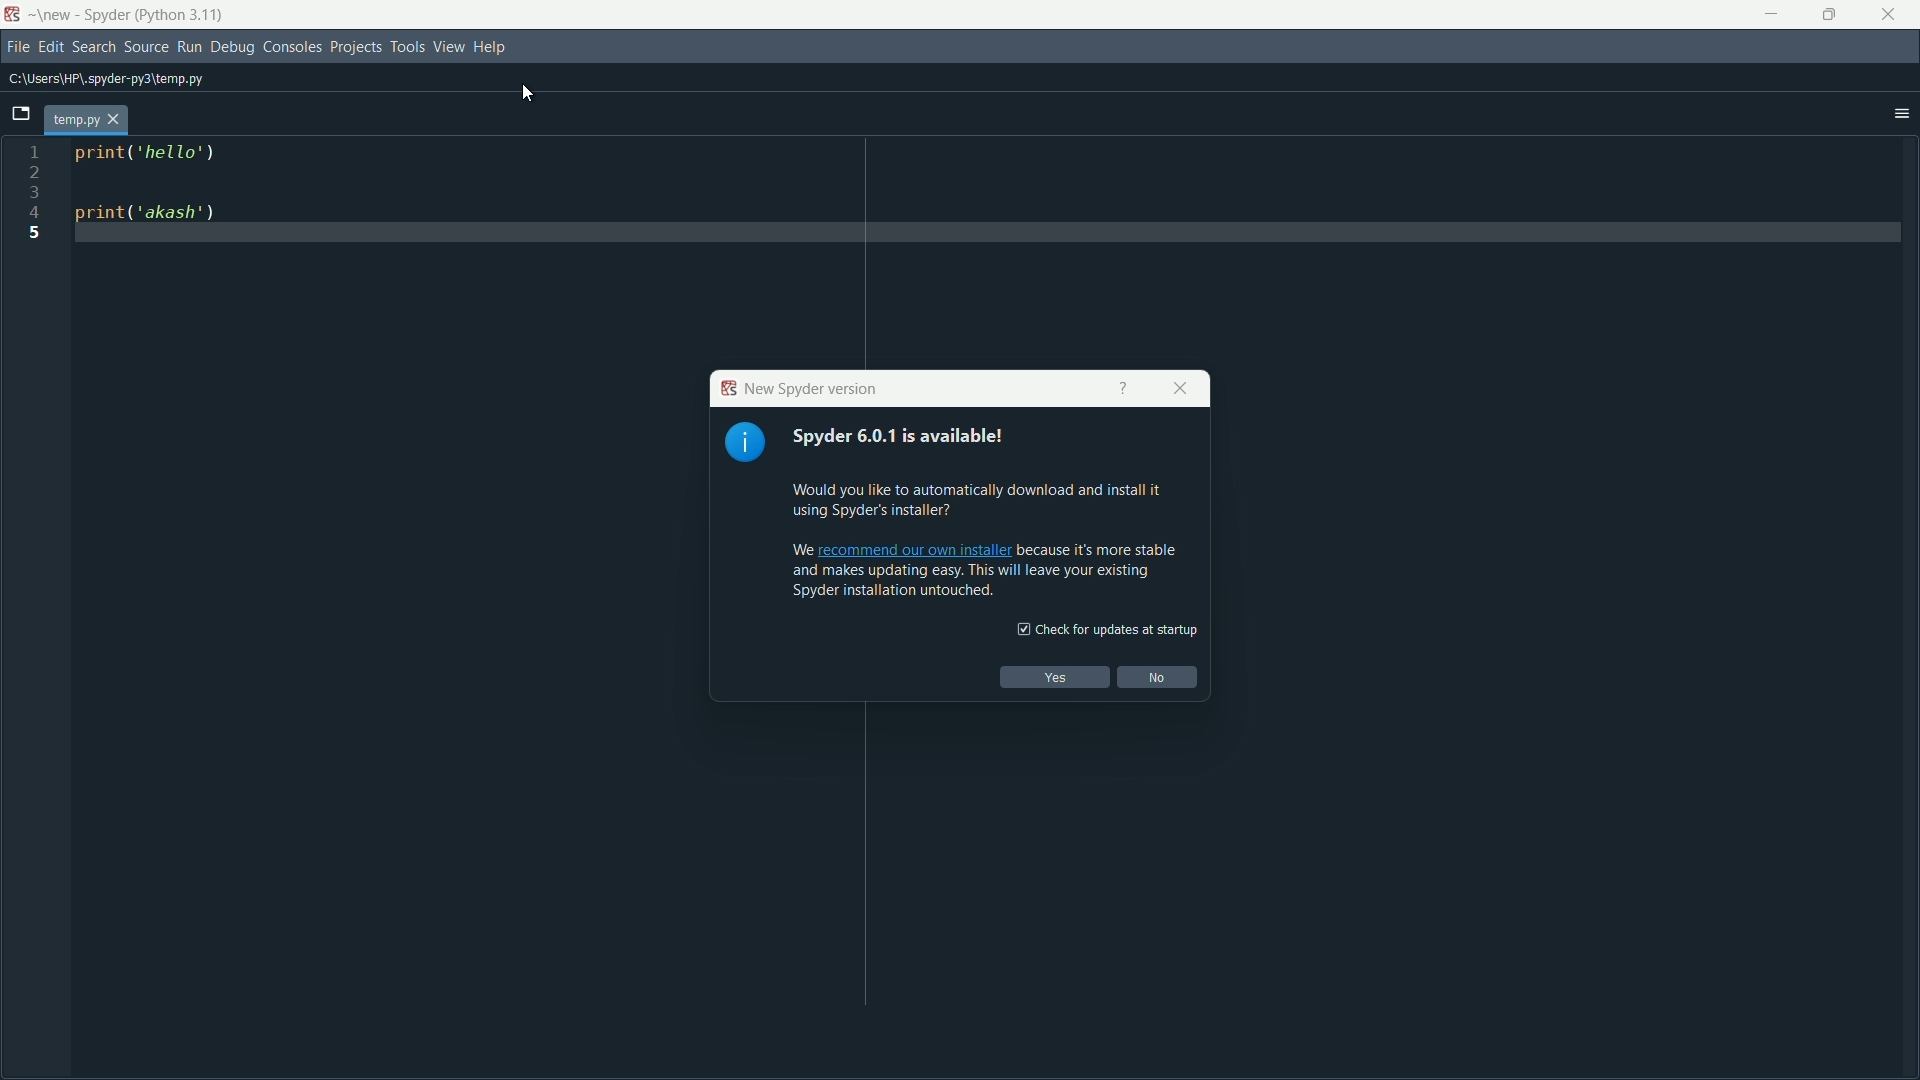  I want to click on view menu, so click(449, 46).